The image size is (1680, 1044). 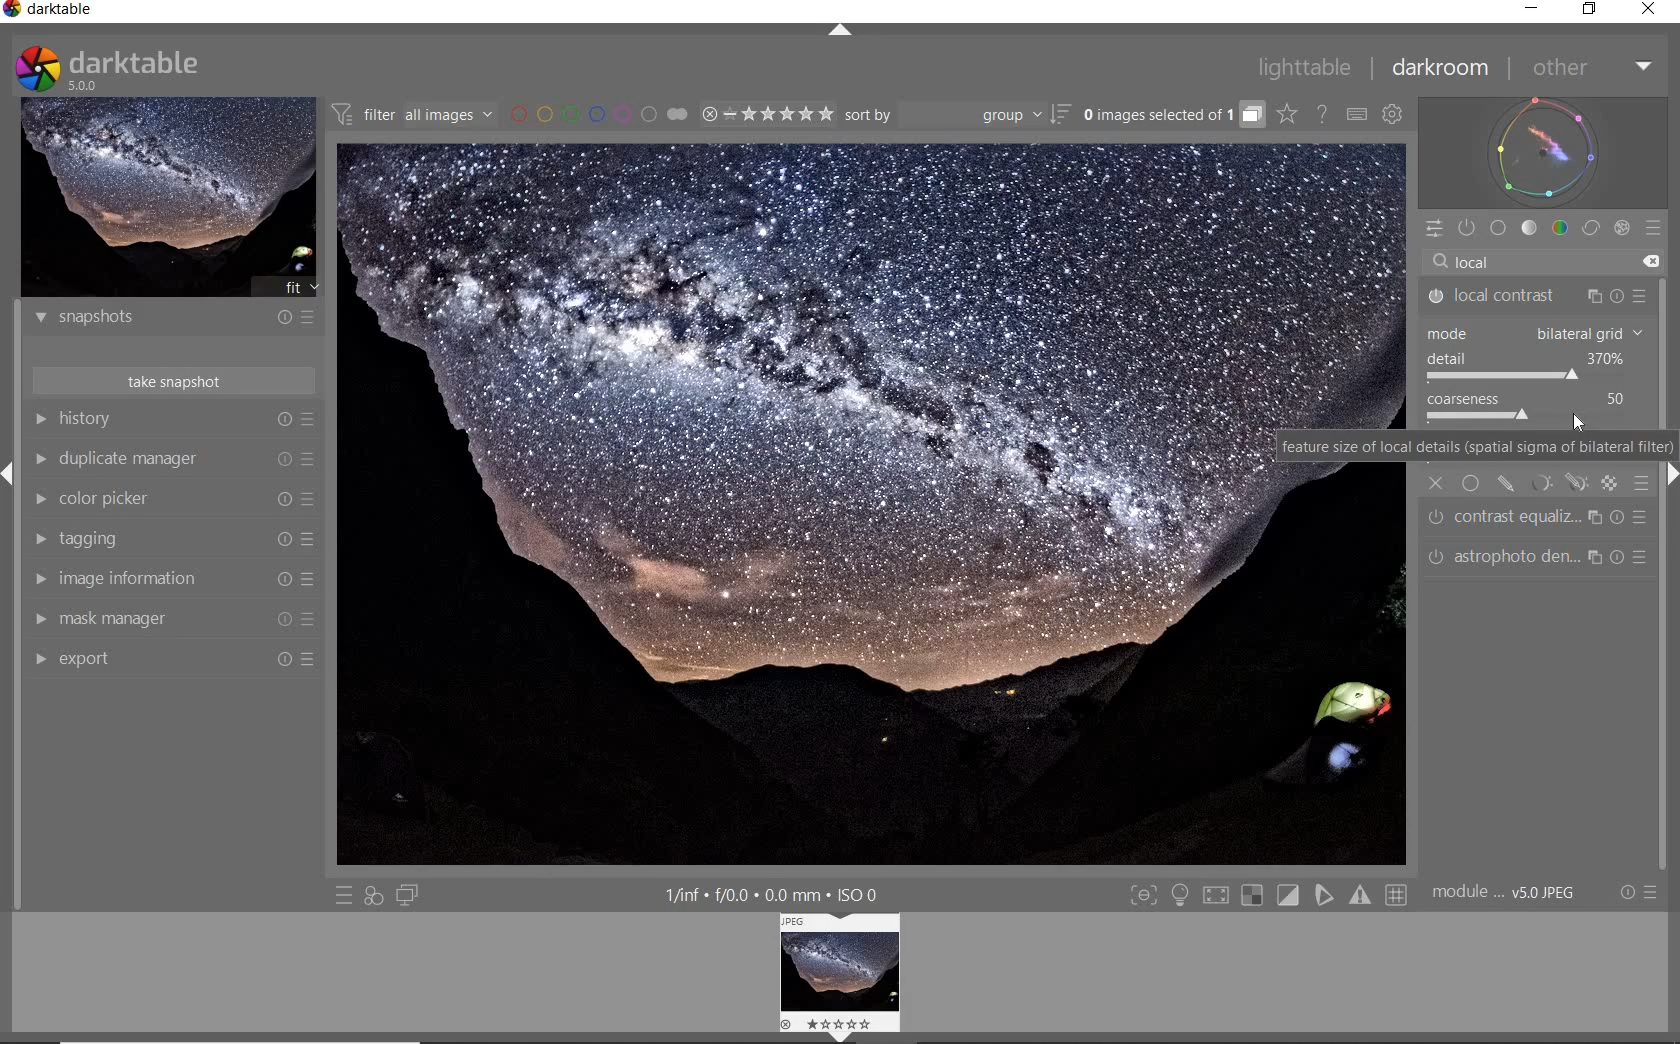 I want to click on RESTORE, so click(x=1591, y=10).